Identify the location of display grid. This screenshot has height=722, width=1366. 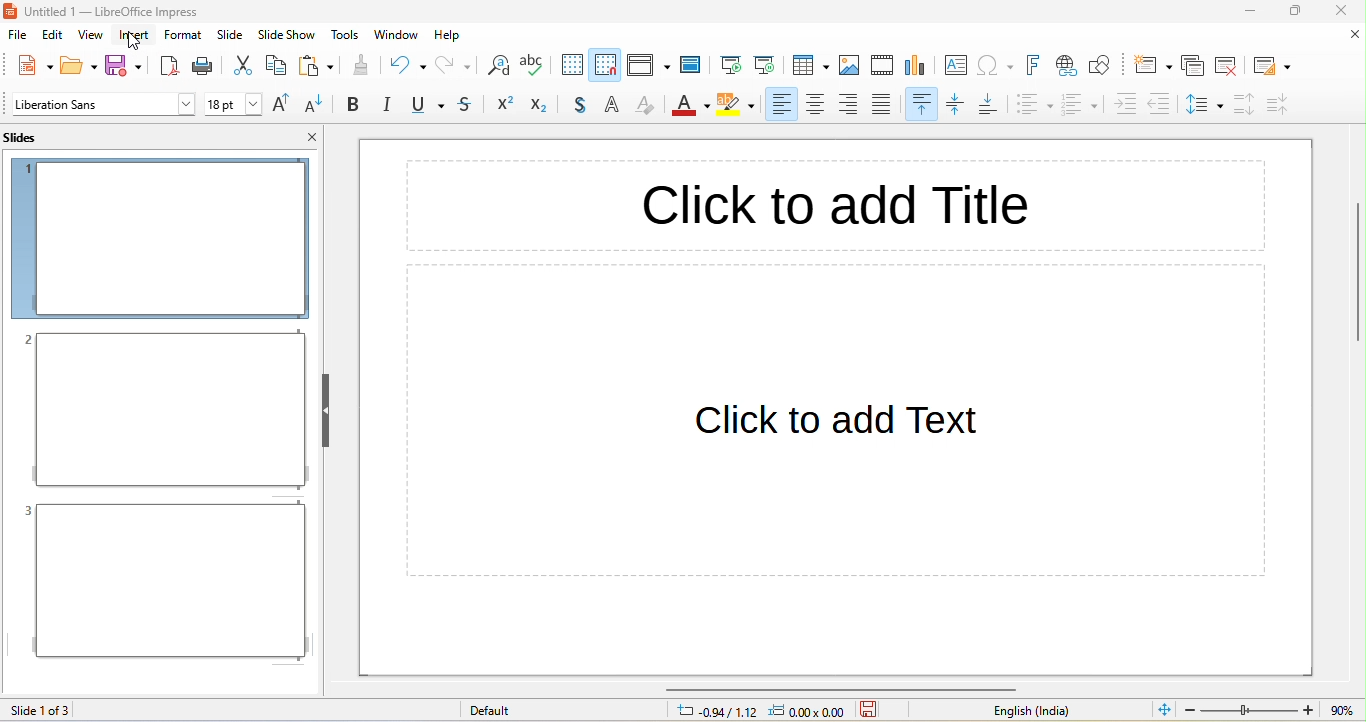
(570, 65).